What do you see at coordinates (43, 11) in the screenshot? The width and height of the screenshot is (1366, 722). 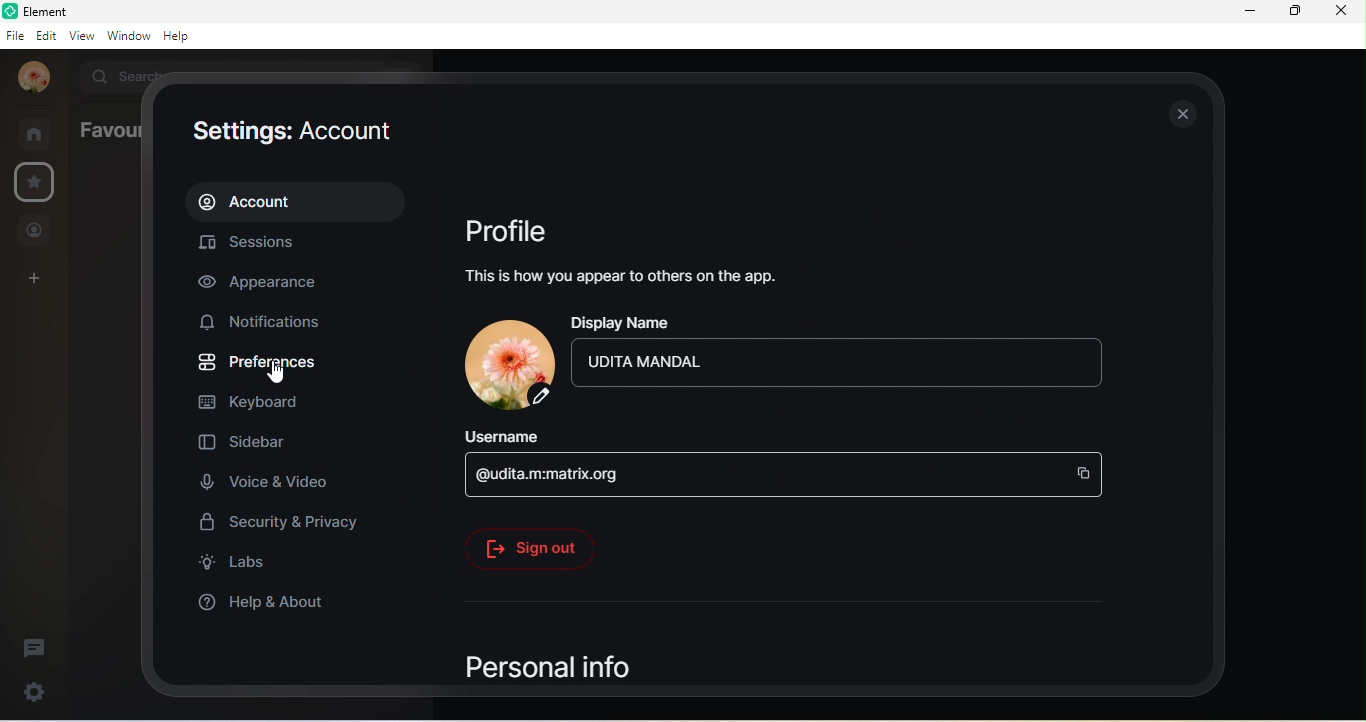 I see `Element` at bounding box center [43, 11].